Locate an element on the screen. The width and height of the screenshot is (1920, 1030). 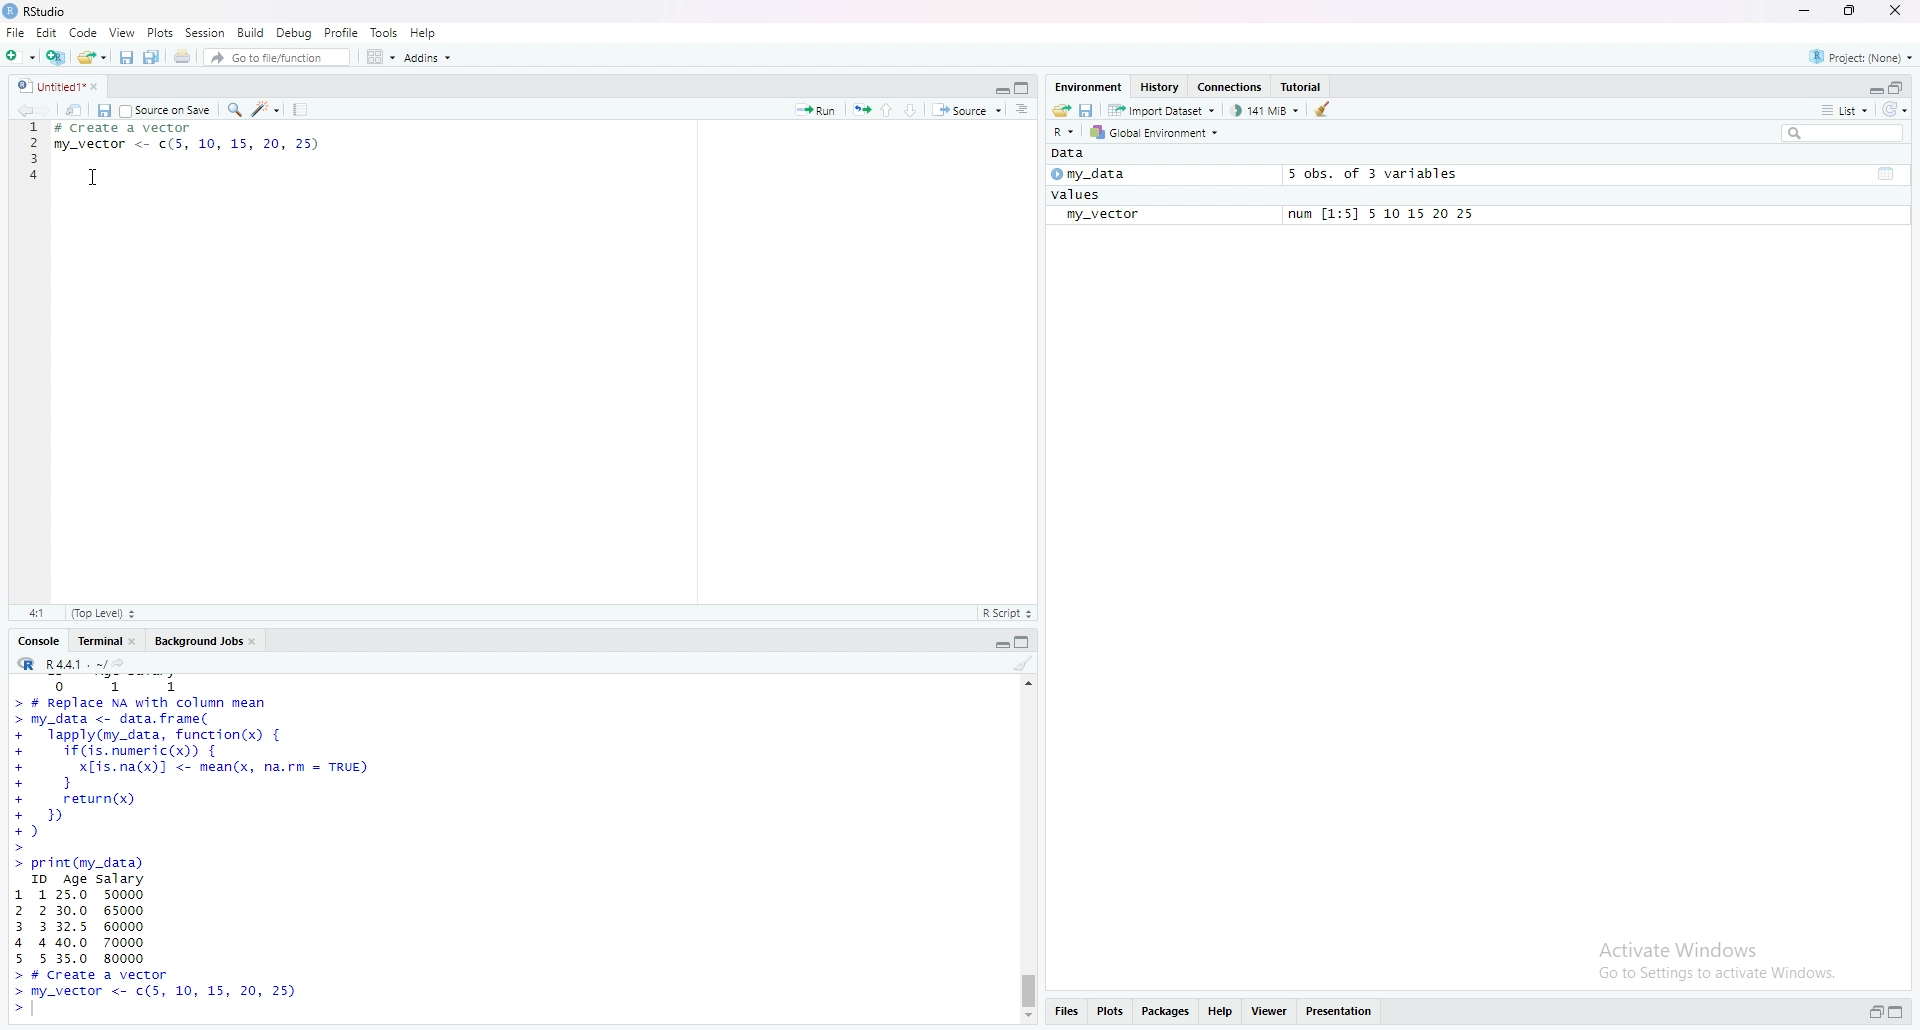
source the content of active document is located at coordinates (970, 110).